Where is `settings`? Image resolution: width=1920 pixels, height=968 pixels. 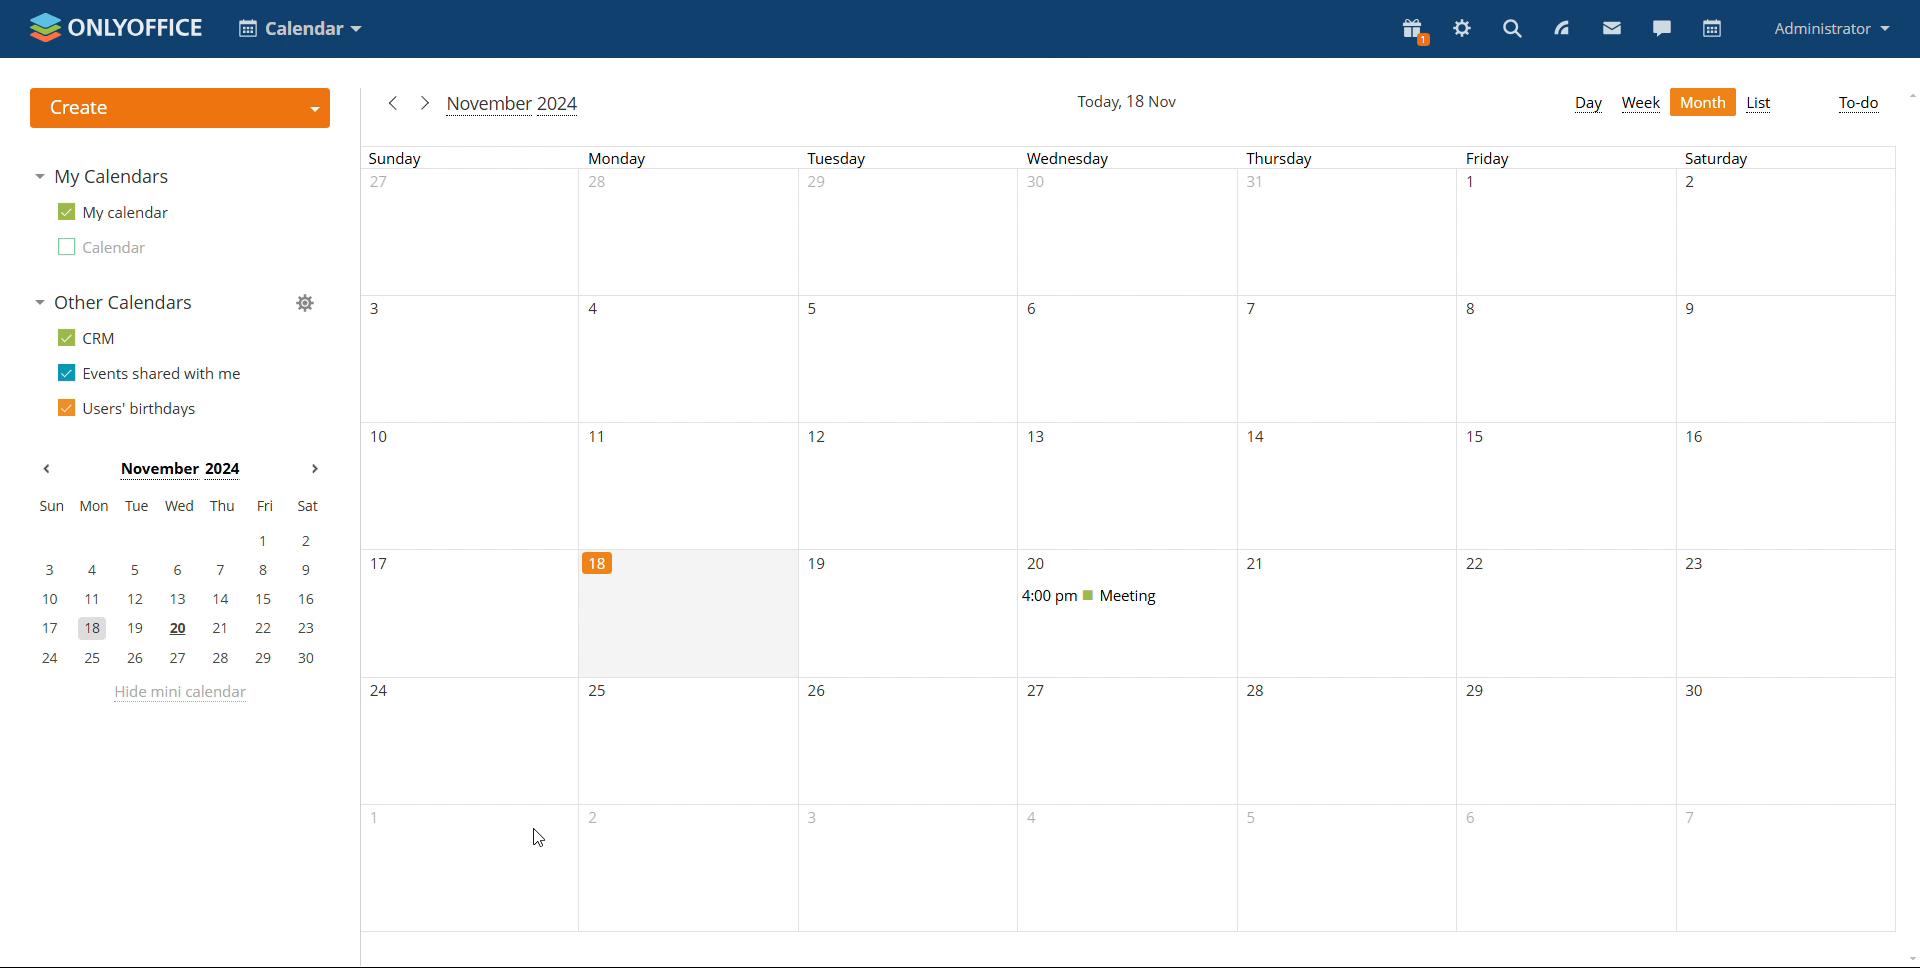
settings is located at coordinates (1463, 26).